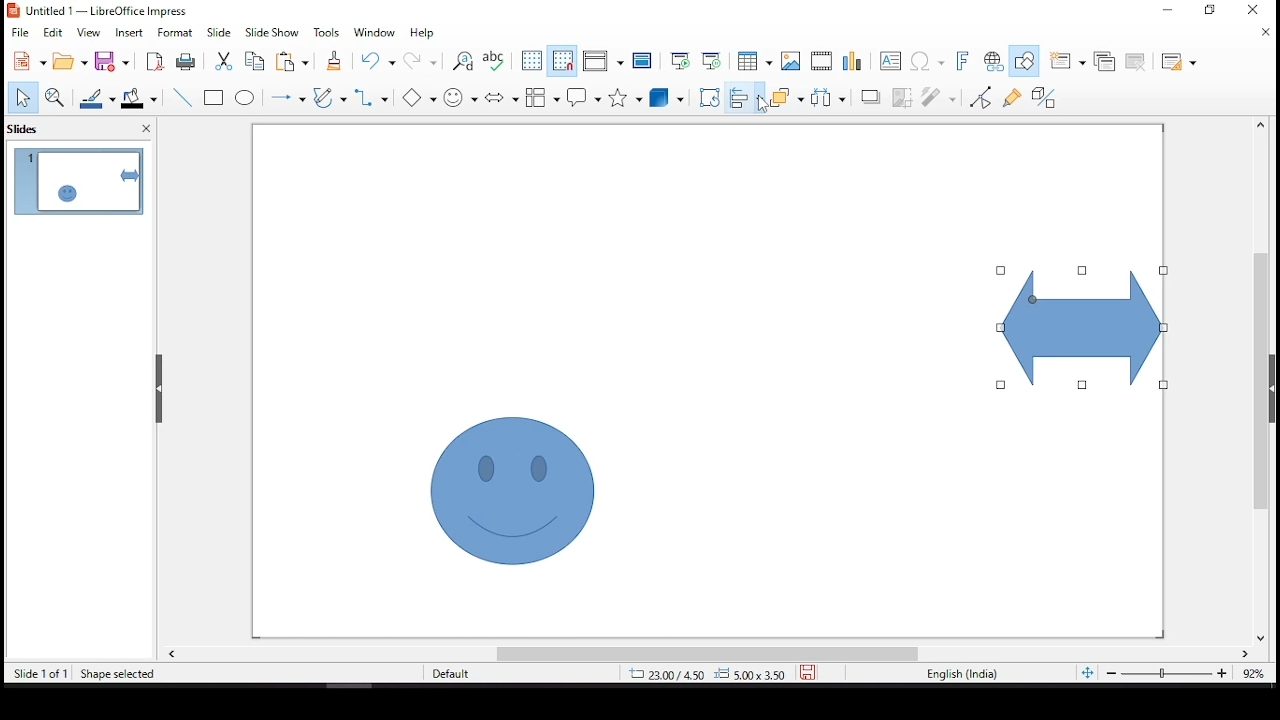  I want to click on distribute, so click(824, 96).